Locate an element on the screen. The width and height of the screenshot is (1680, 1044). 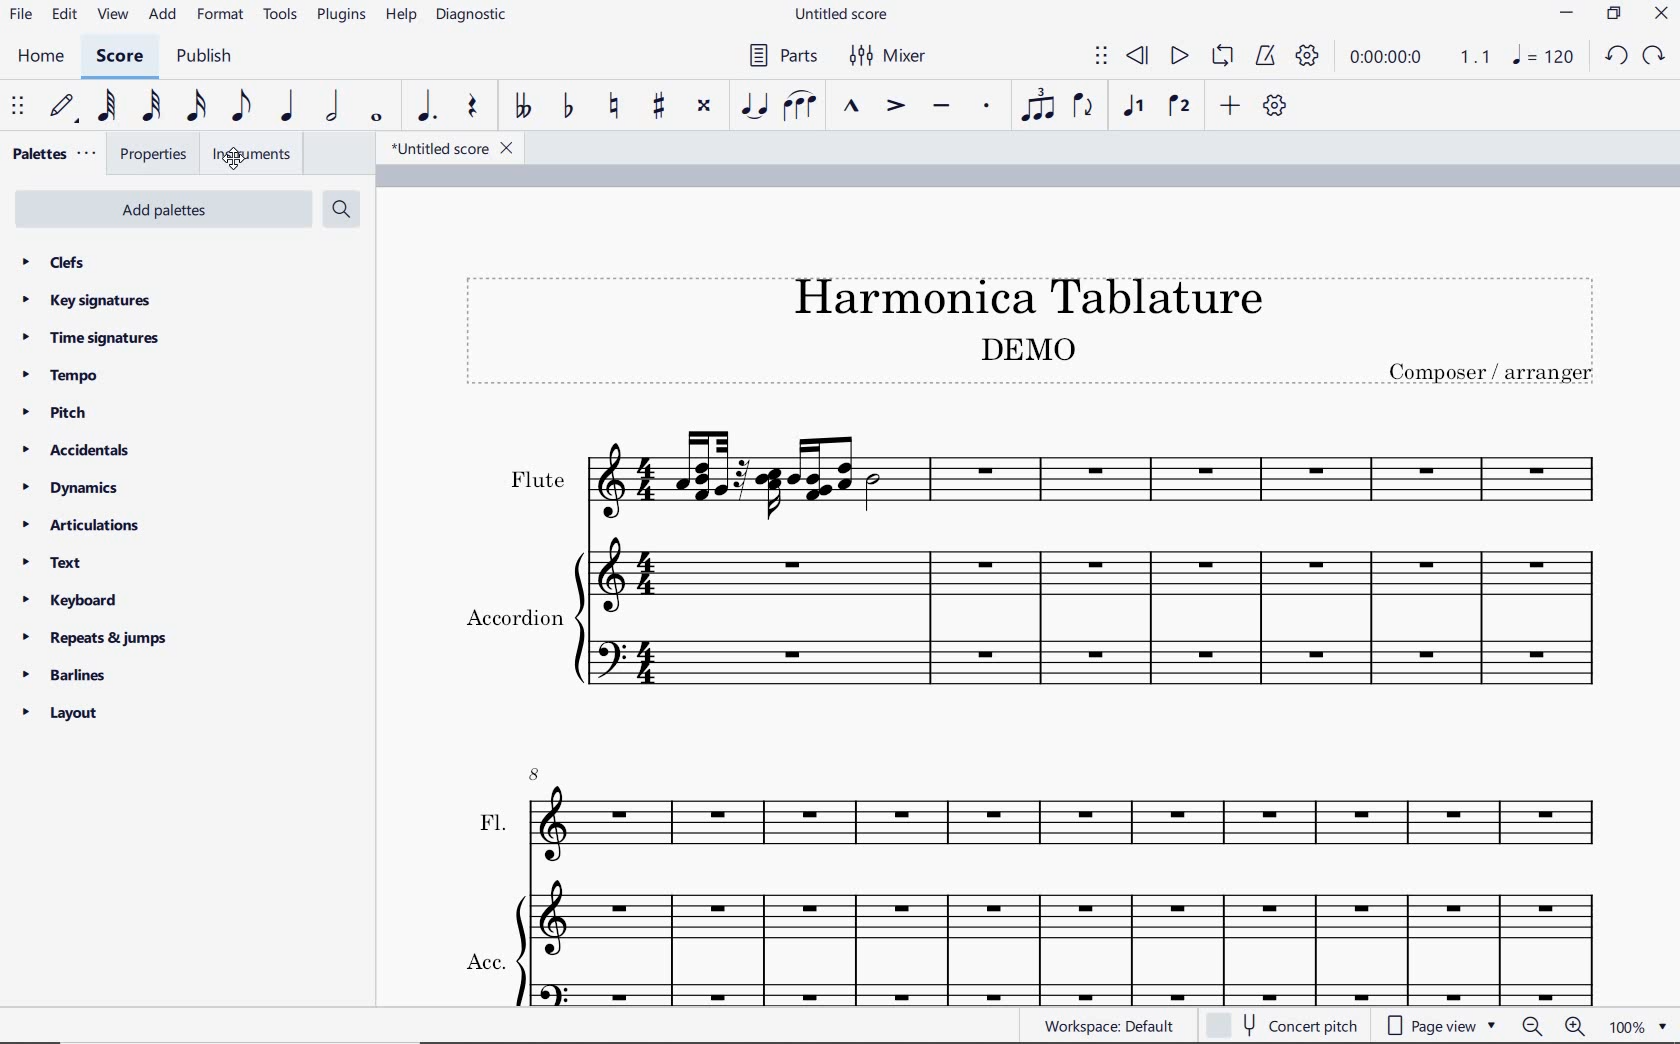
16th note is located at coordinates (197, 106).